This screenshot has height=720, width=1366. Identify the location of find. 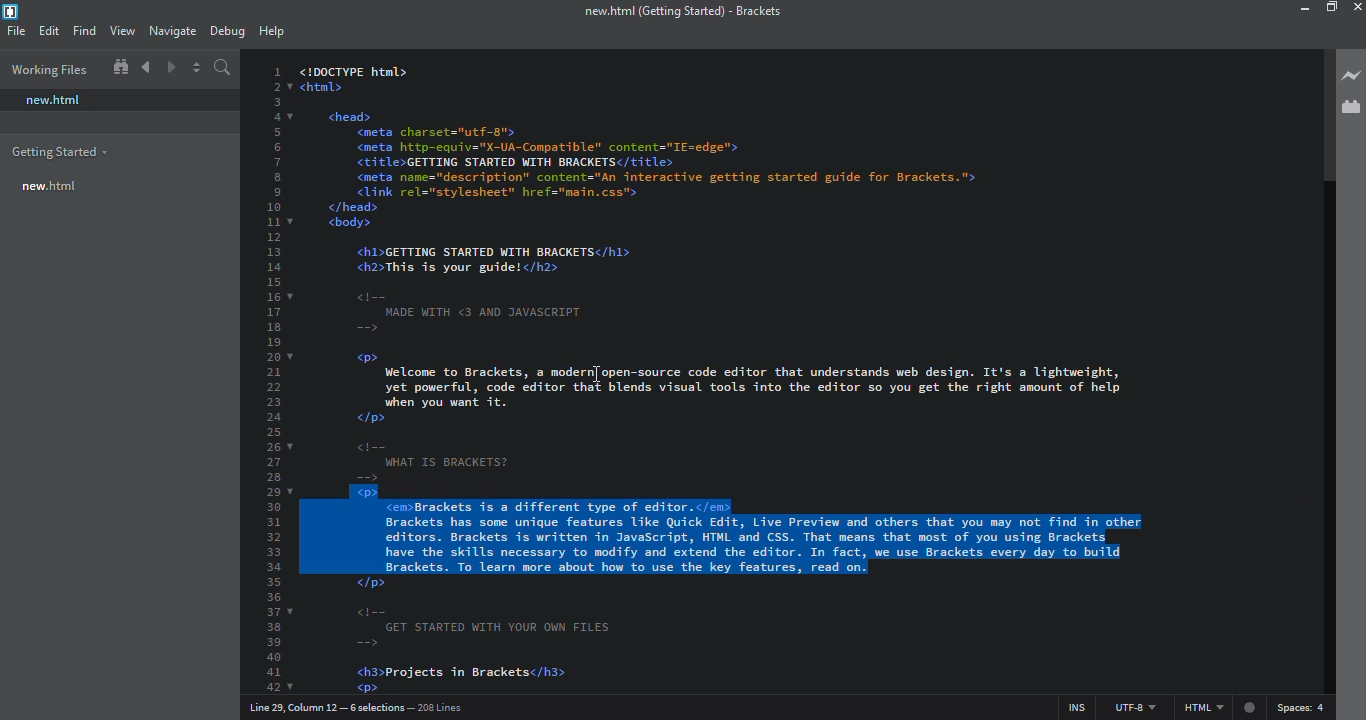
(84, 28).